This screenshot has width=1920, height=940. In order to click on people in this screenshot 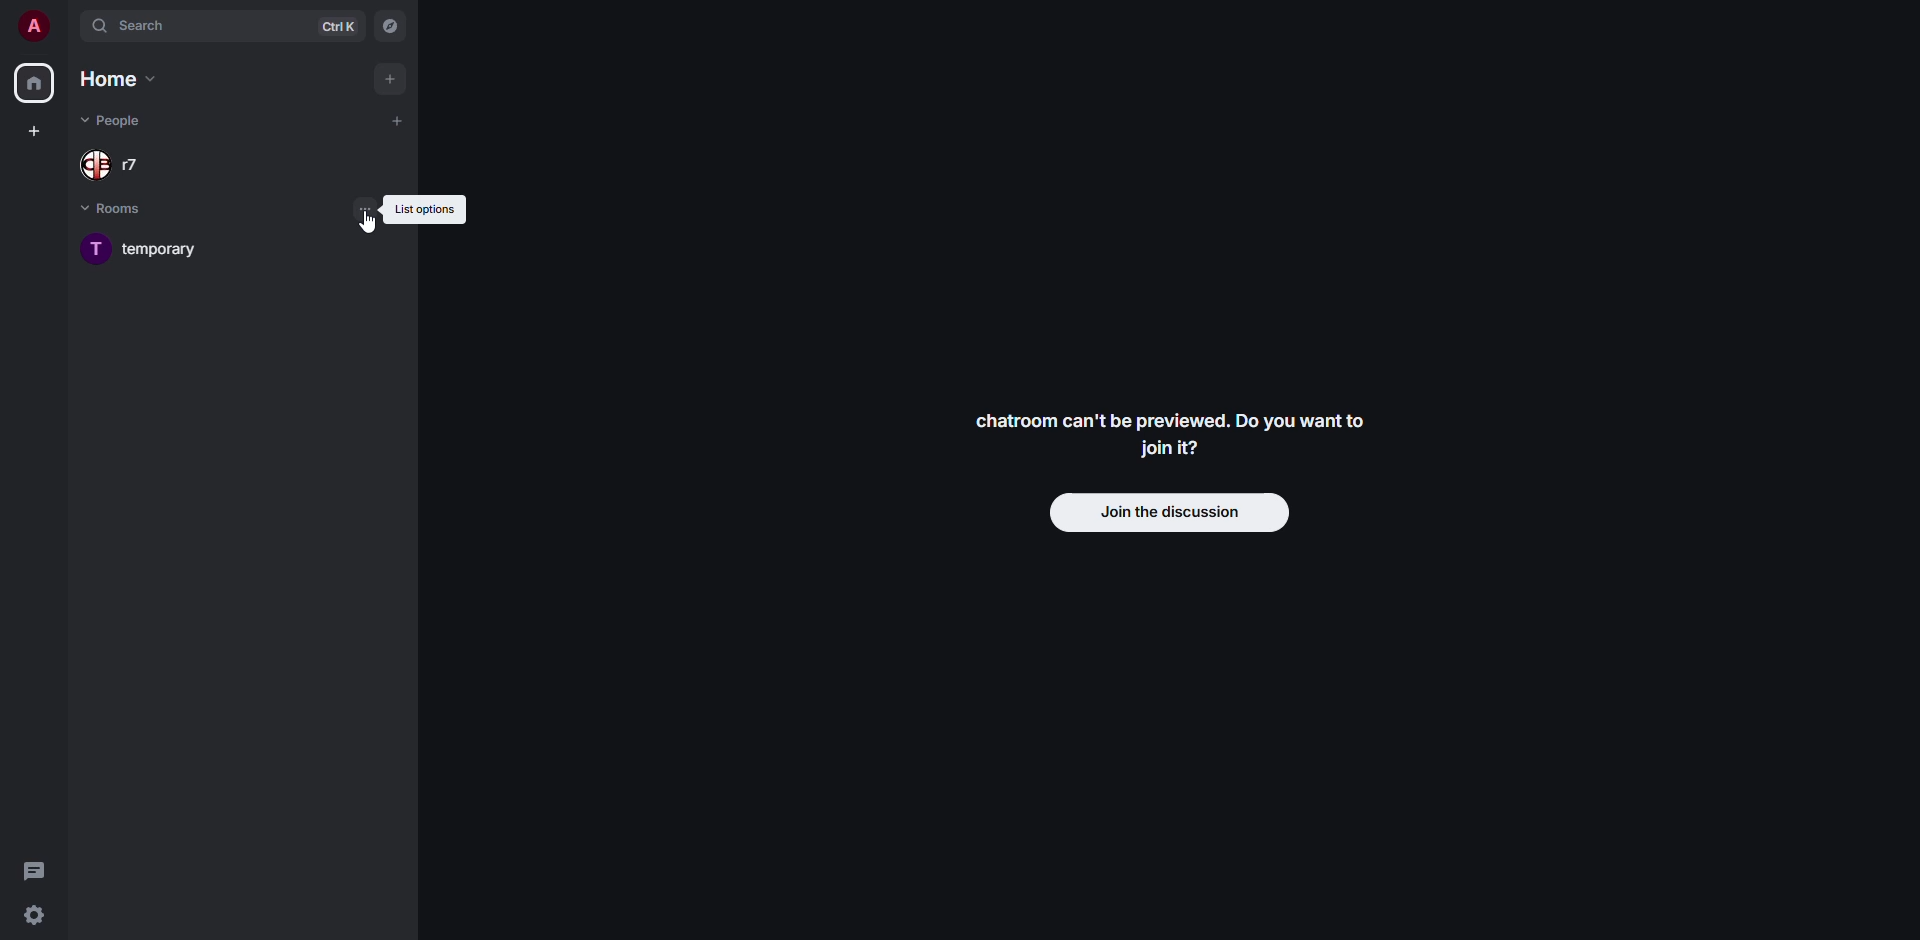, I will do `click(112, 121)`.